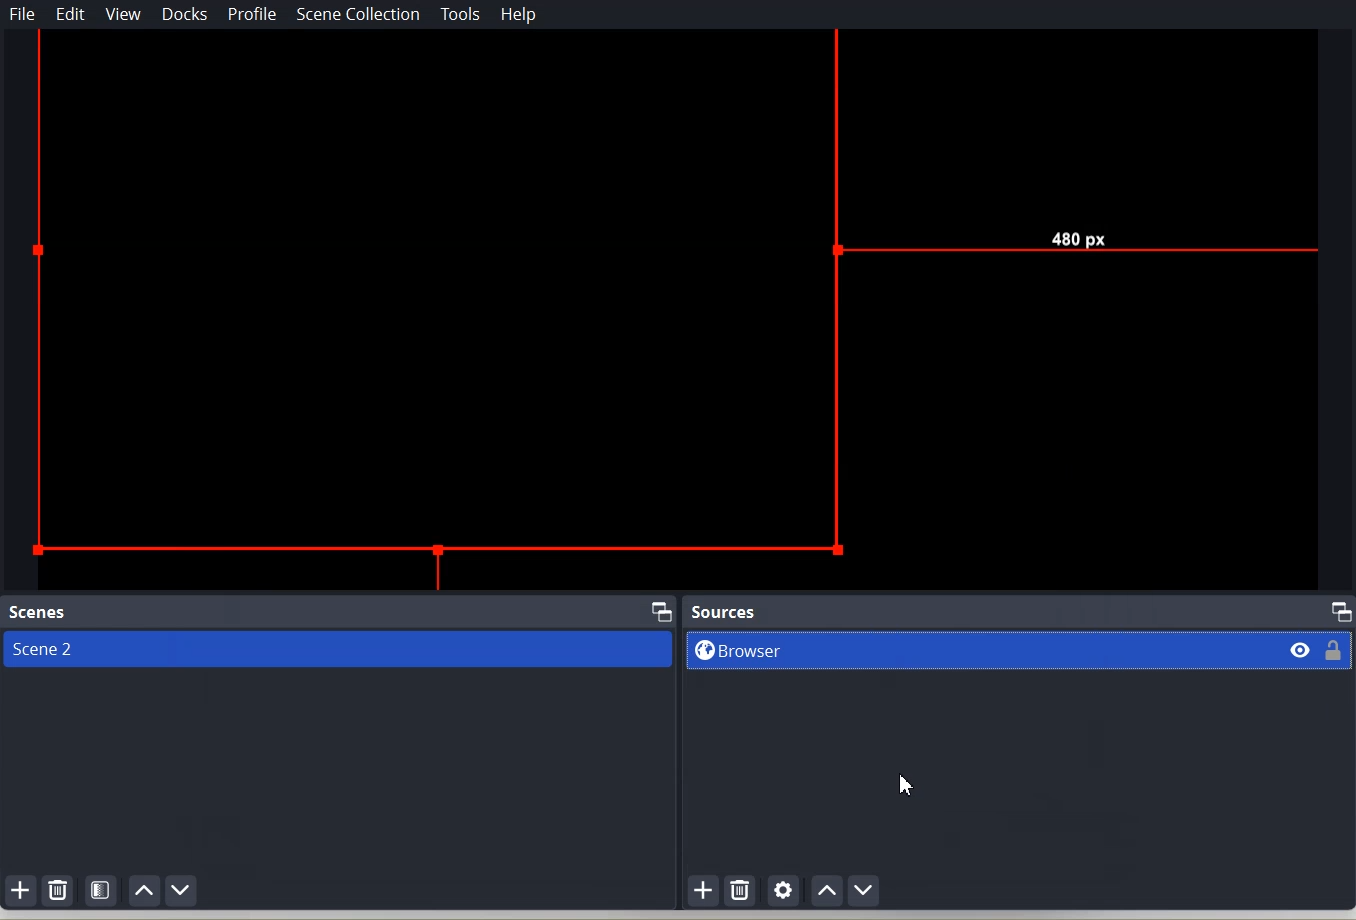 Image resolution: width=1356 pixels, height=920 pixels. I want to click on Open Source Properties, so click(783, 891).